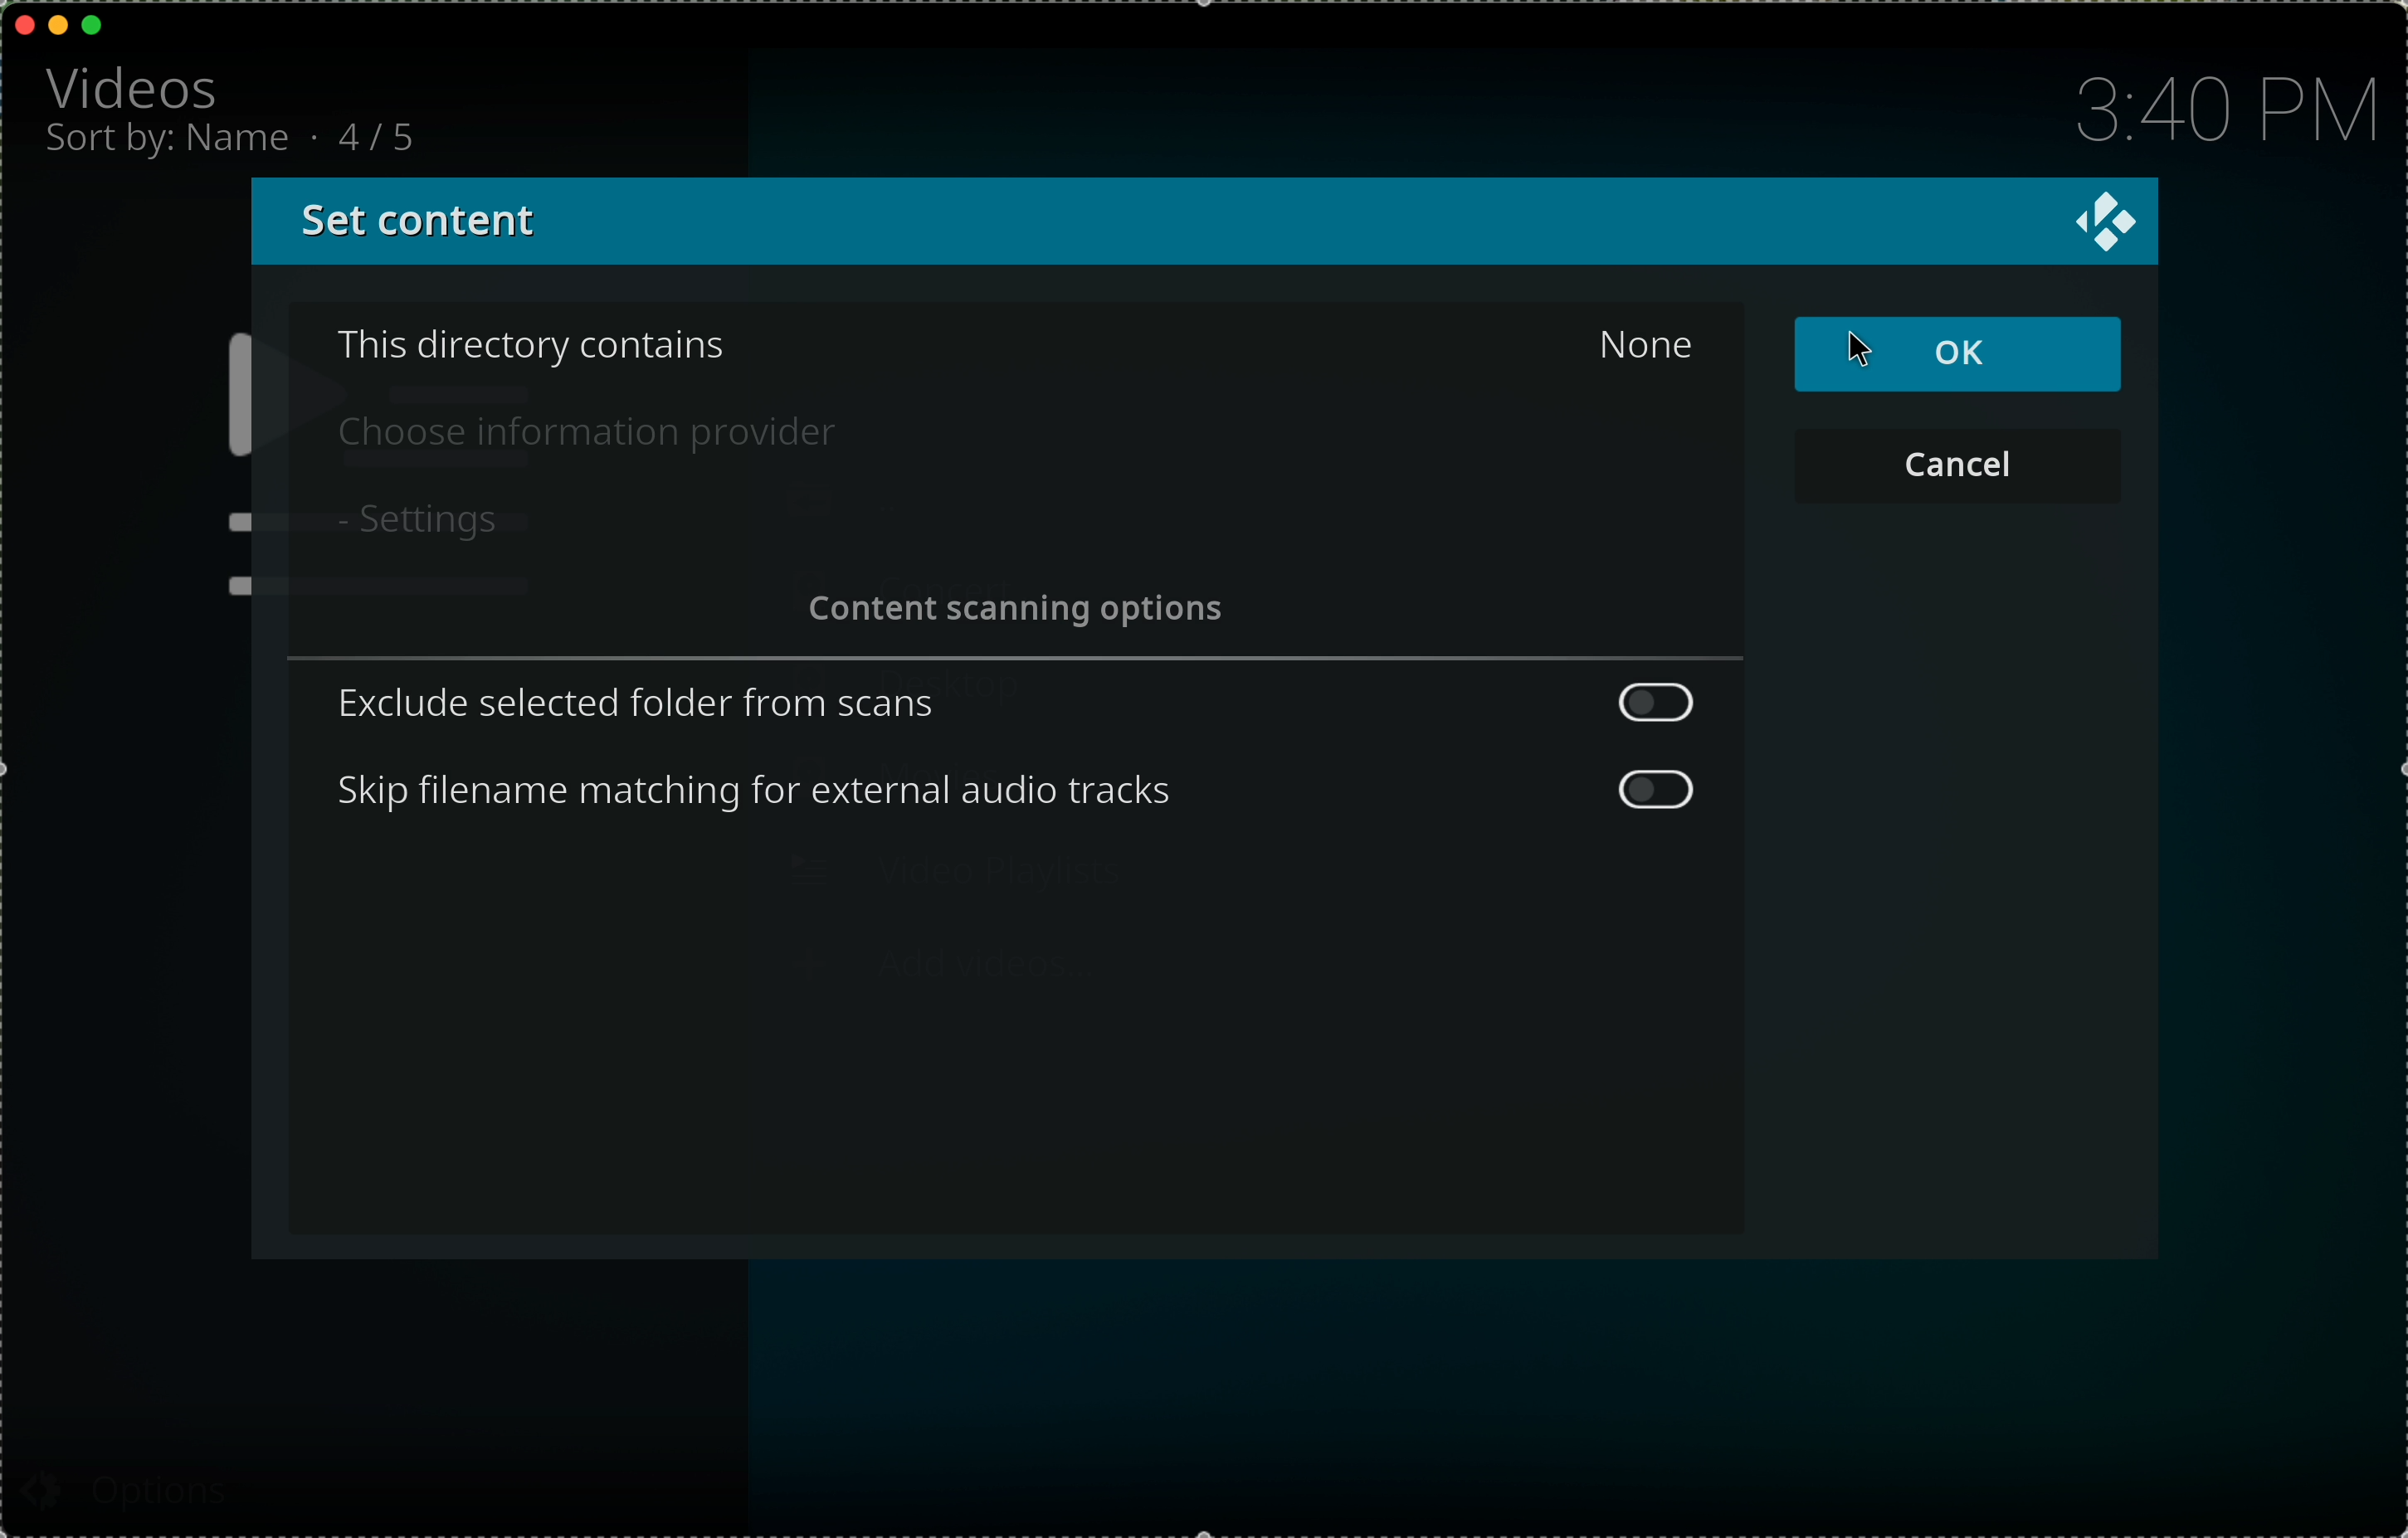  What do you see at coordinates (226, 463) in the screenshot?
I see `icon` at bounding box center [226, 463].